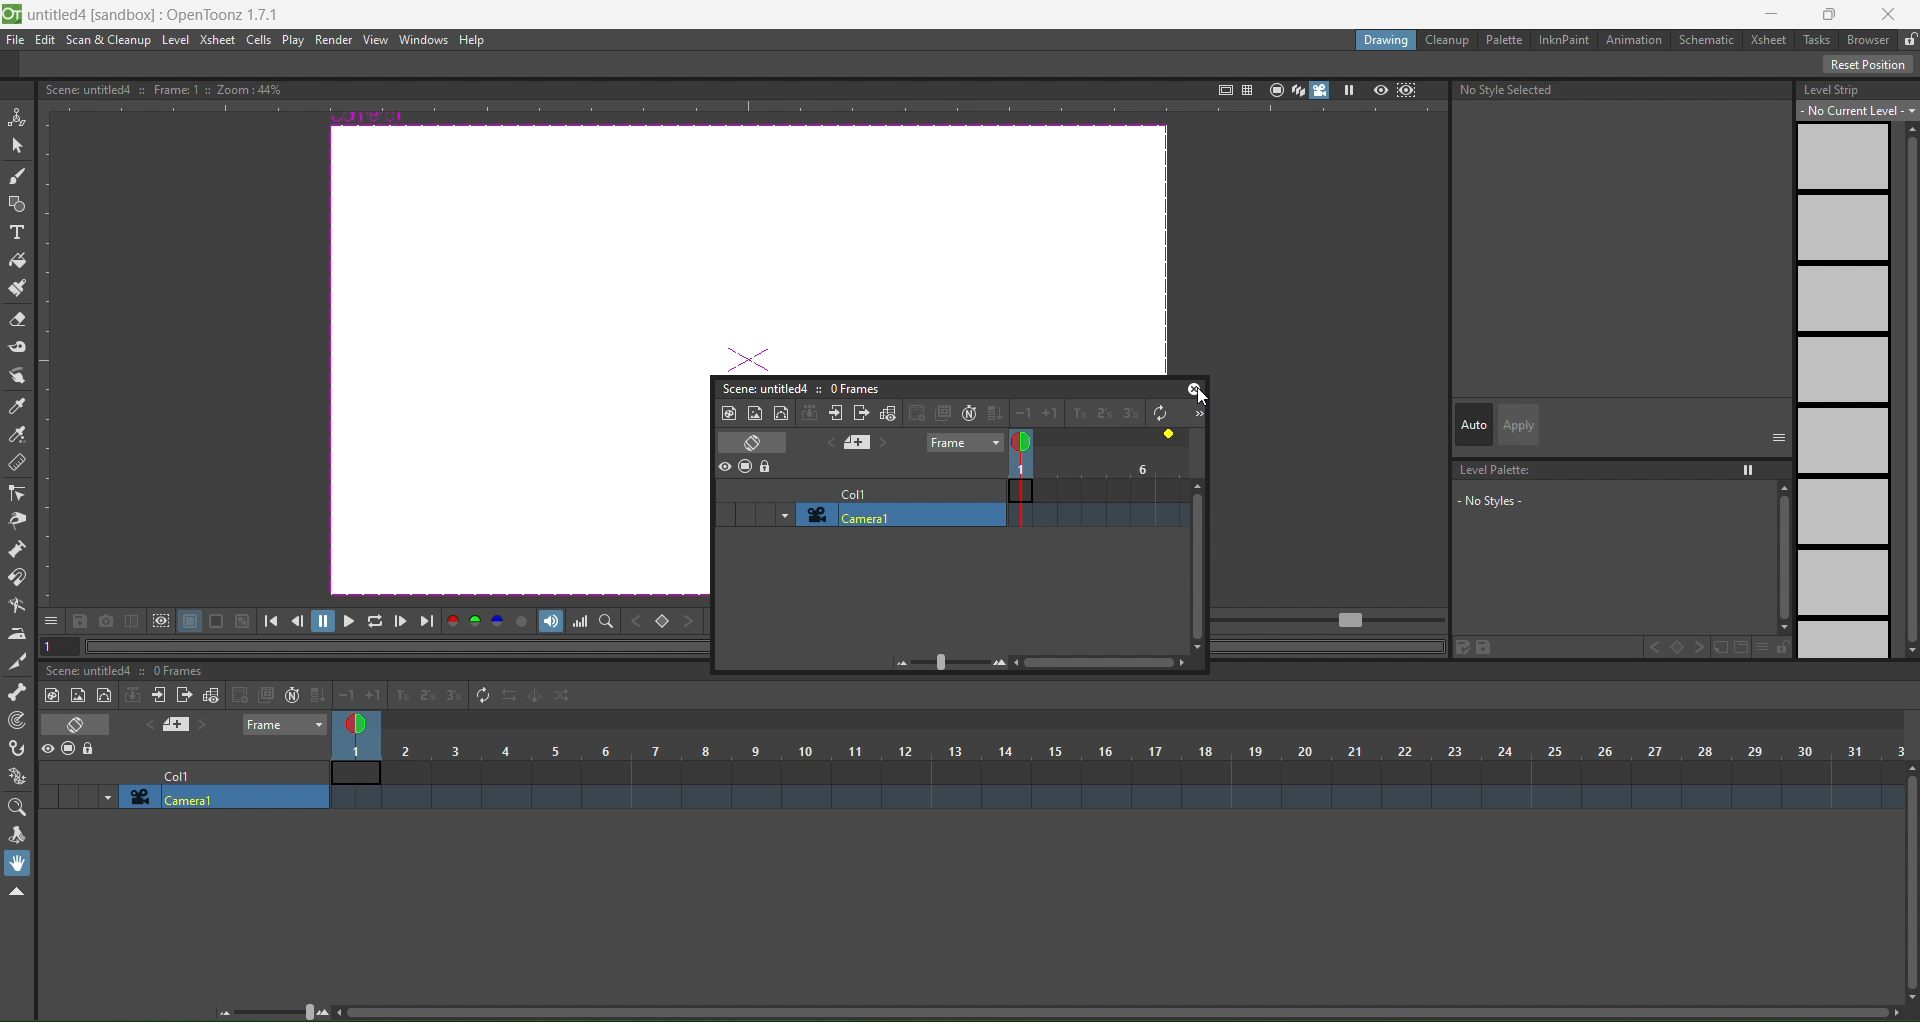 The height and width of the screenshot is (1022, 1920). What do you see at coordinates (216, 39) in the screenshot?
I see `xsheet` at bounding box center [216, 39].